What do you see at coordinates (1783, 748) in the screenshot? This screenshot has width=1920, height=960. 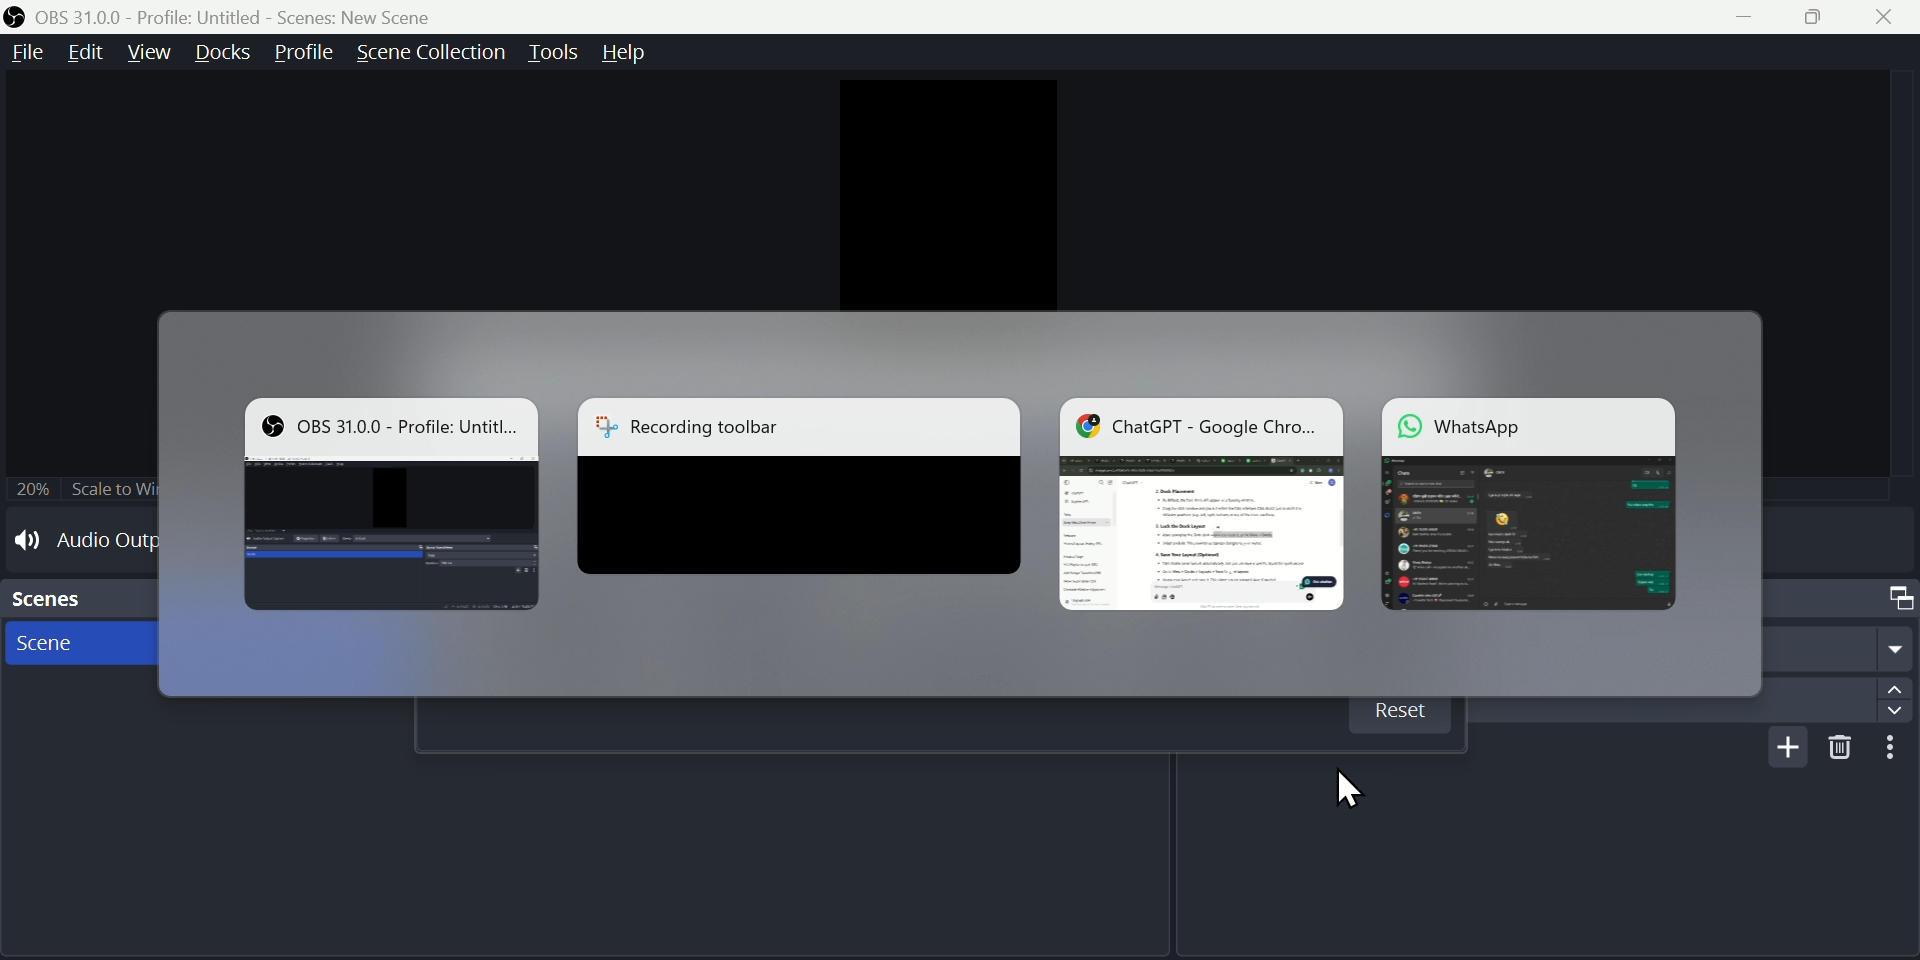 I see `add` at bounding box center [1783, 748].